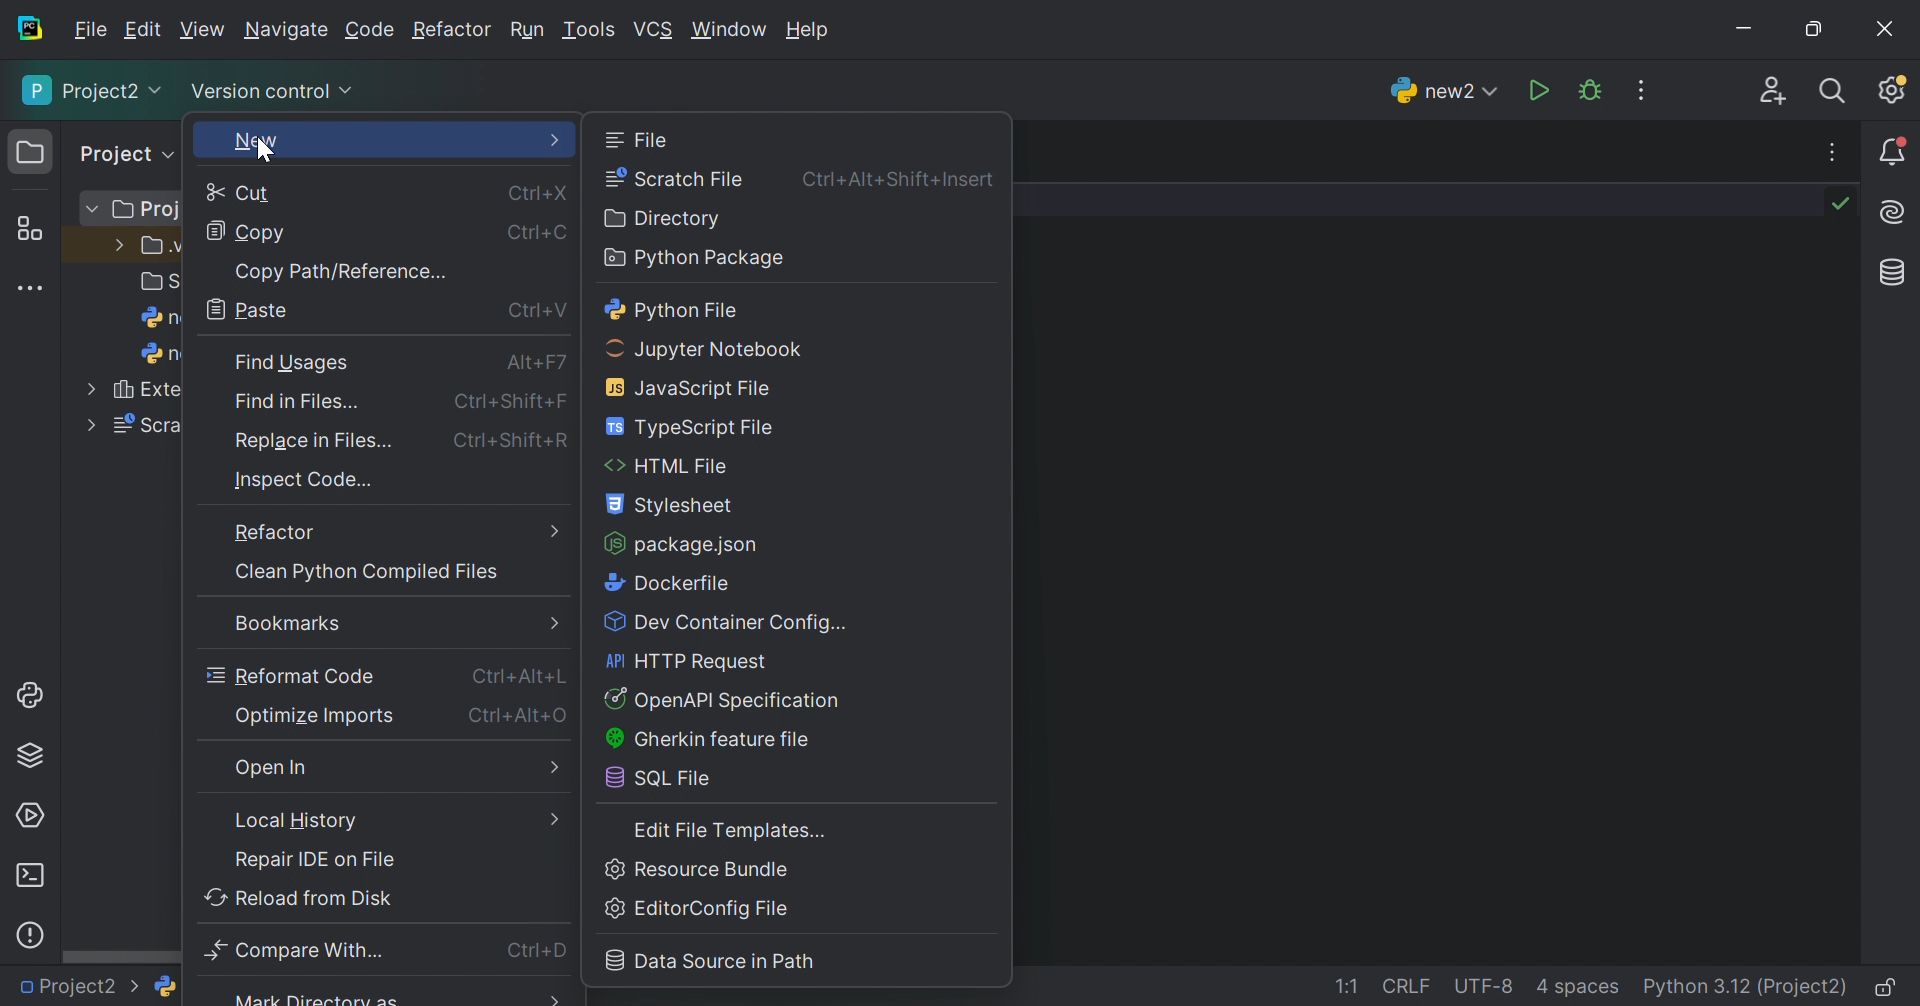 Image resolution: width=1920 pixels, height=1006 pixels. Describe the element at coordinates (154, 318) in the screenshot. I see `n` at that location.